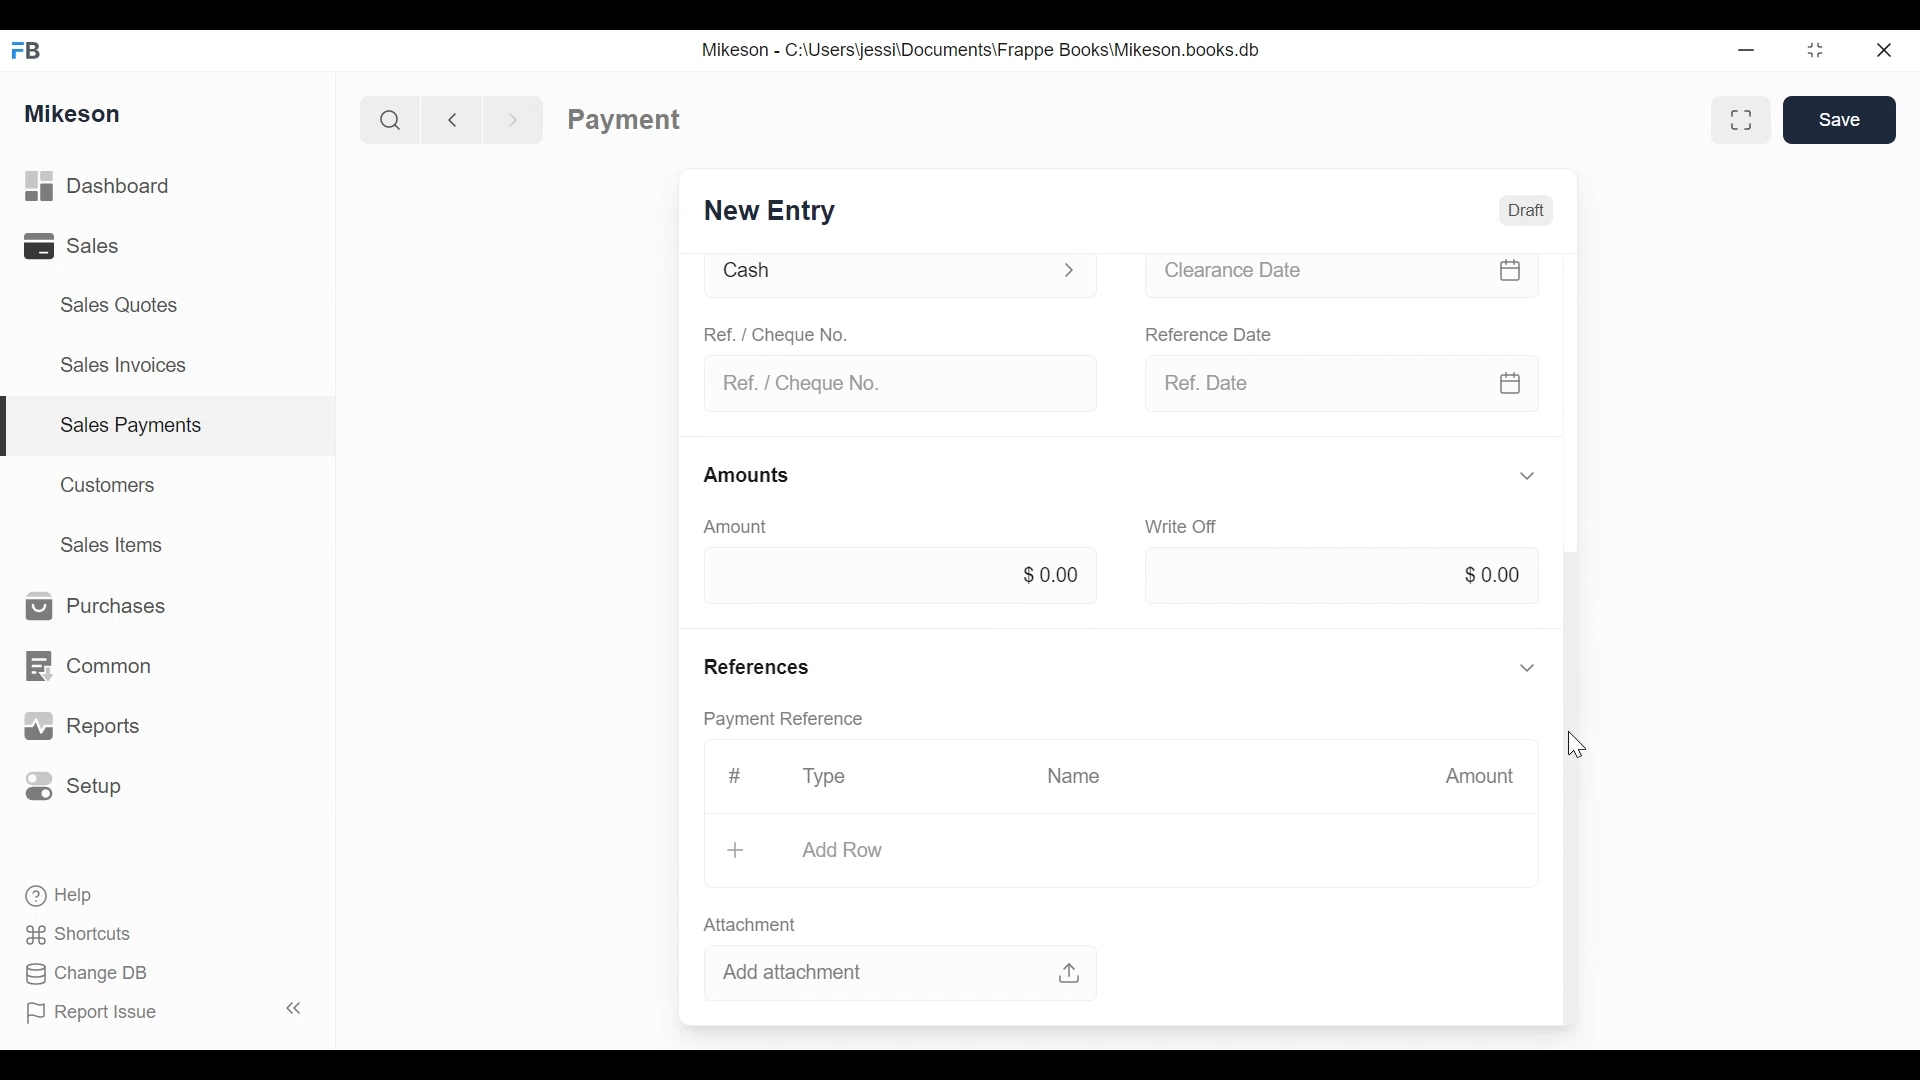 The height and width of the screenshot is (1080, 1920). What do you see at coordinates (1885, 55) in the screenshot?
I see `close` at bounding box center [1885, 55].